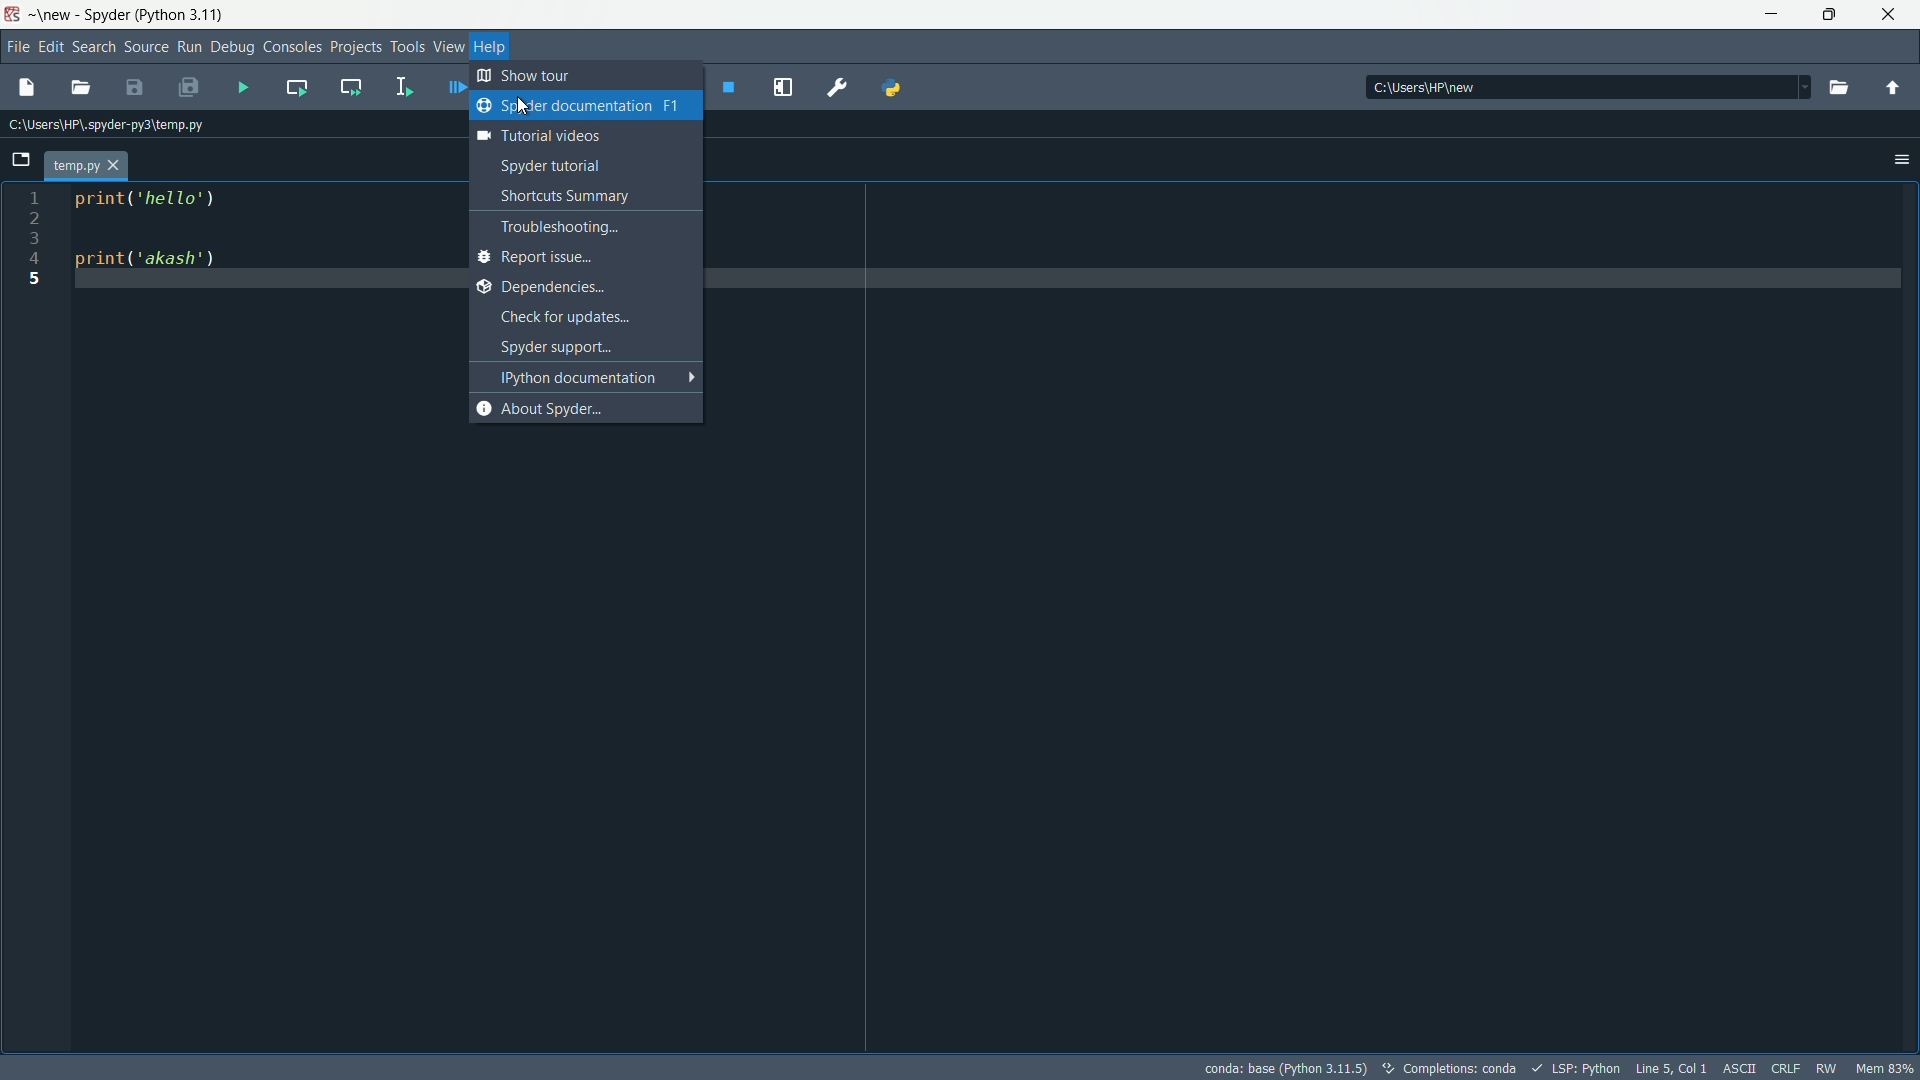  Describe the element at coordinates (51, 49) in the screenshot. I see `edit menu` at that location.